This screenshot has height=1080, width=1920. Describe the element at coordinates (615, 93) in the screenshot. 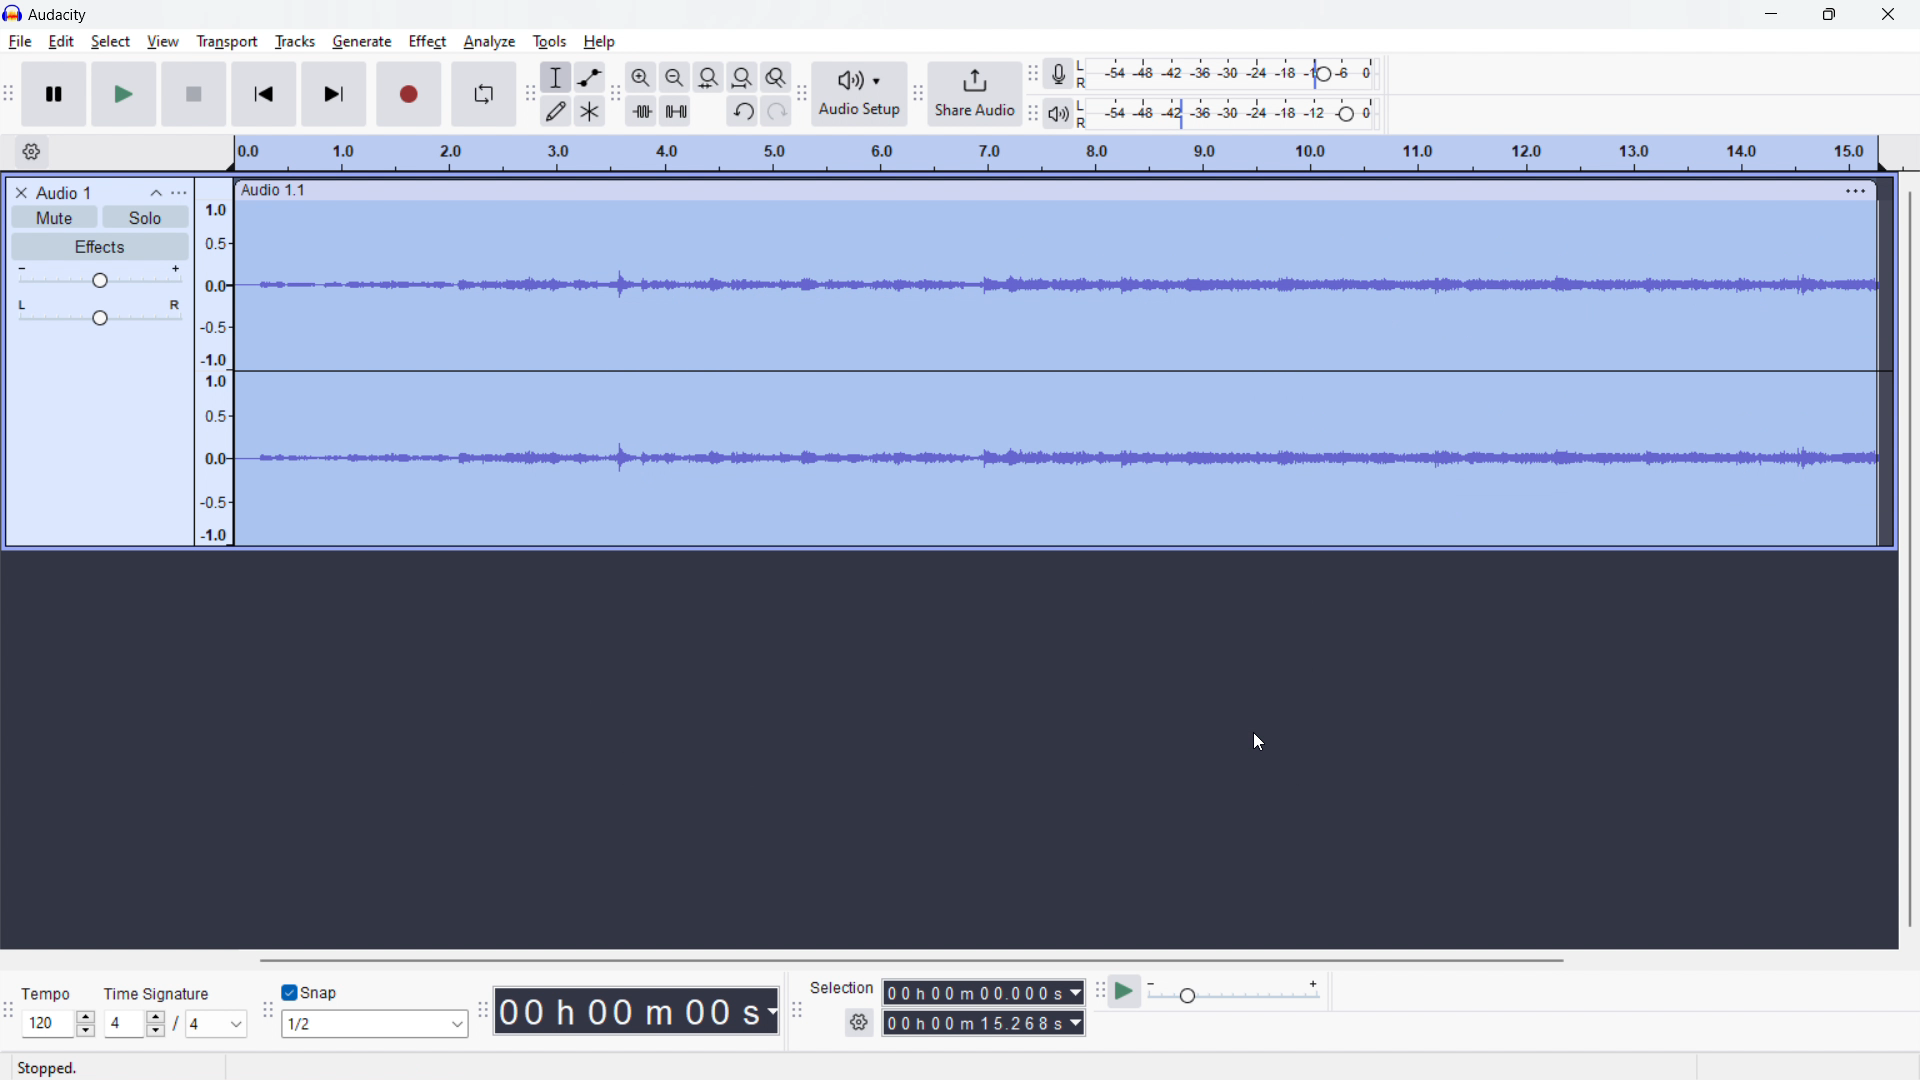

I see `edit toolbar` at that location.